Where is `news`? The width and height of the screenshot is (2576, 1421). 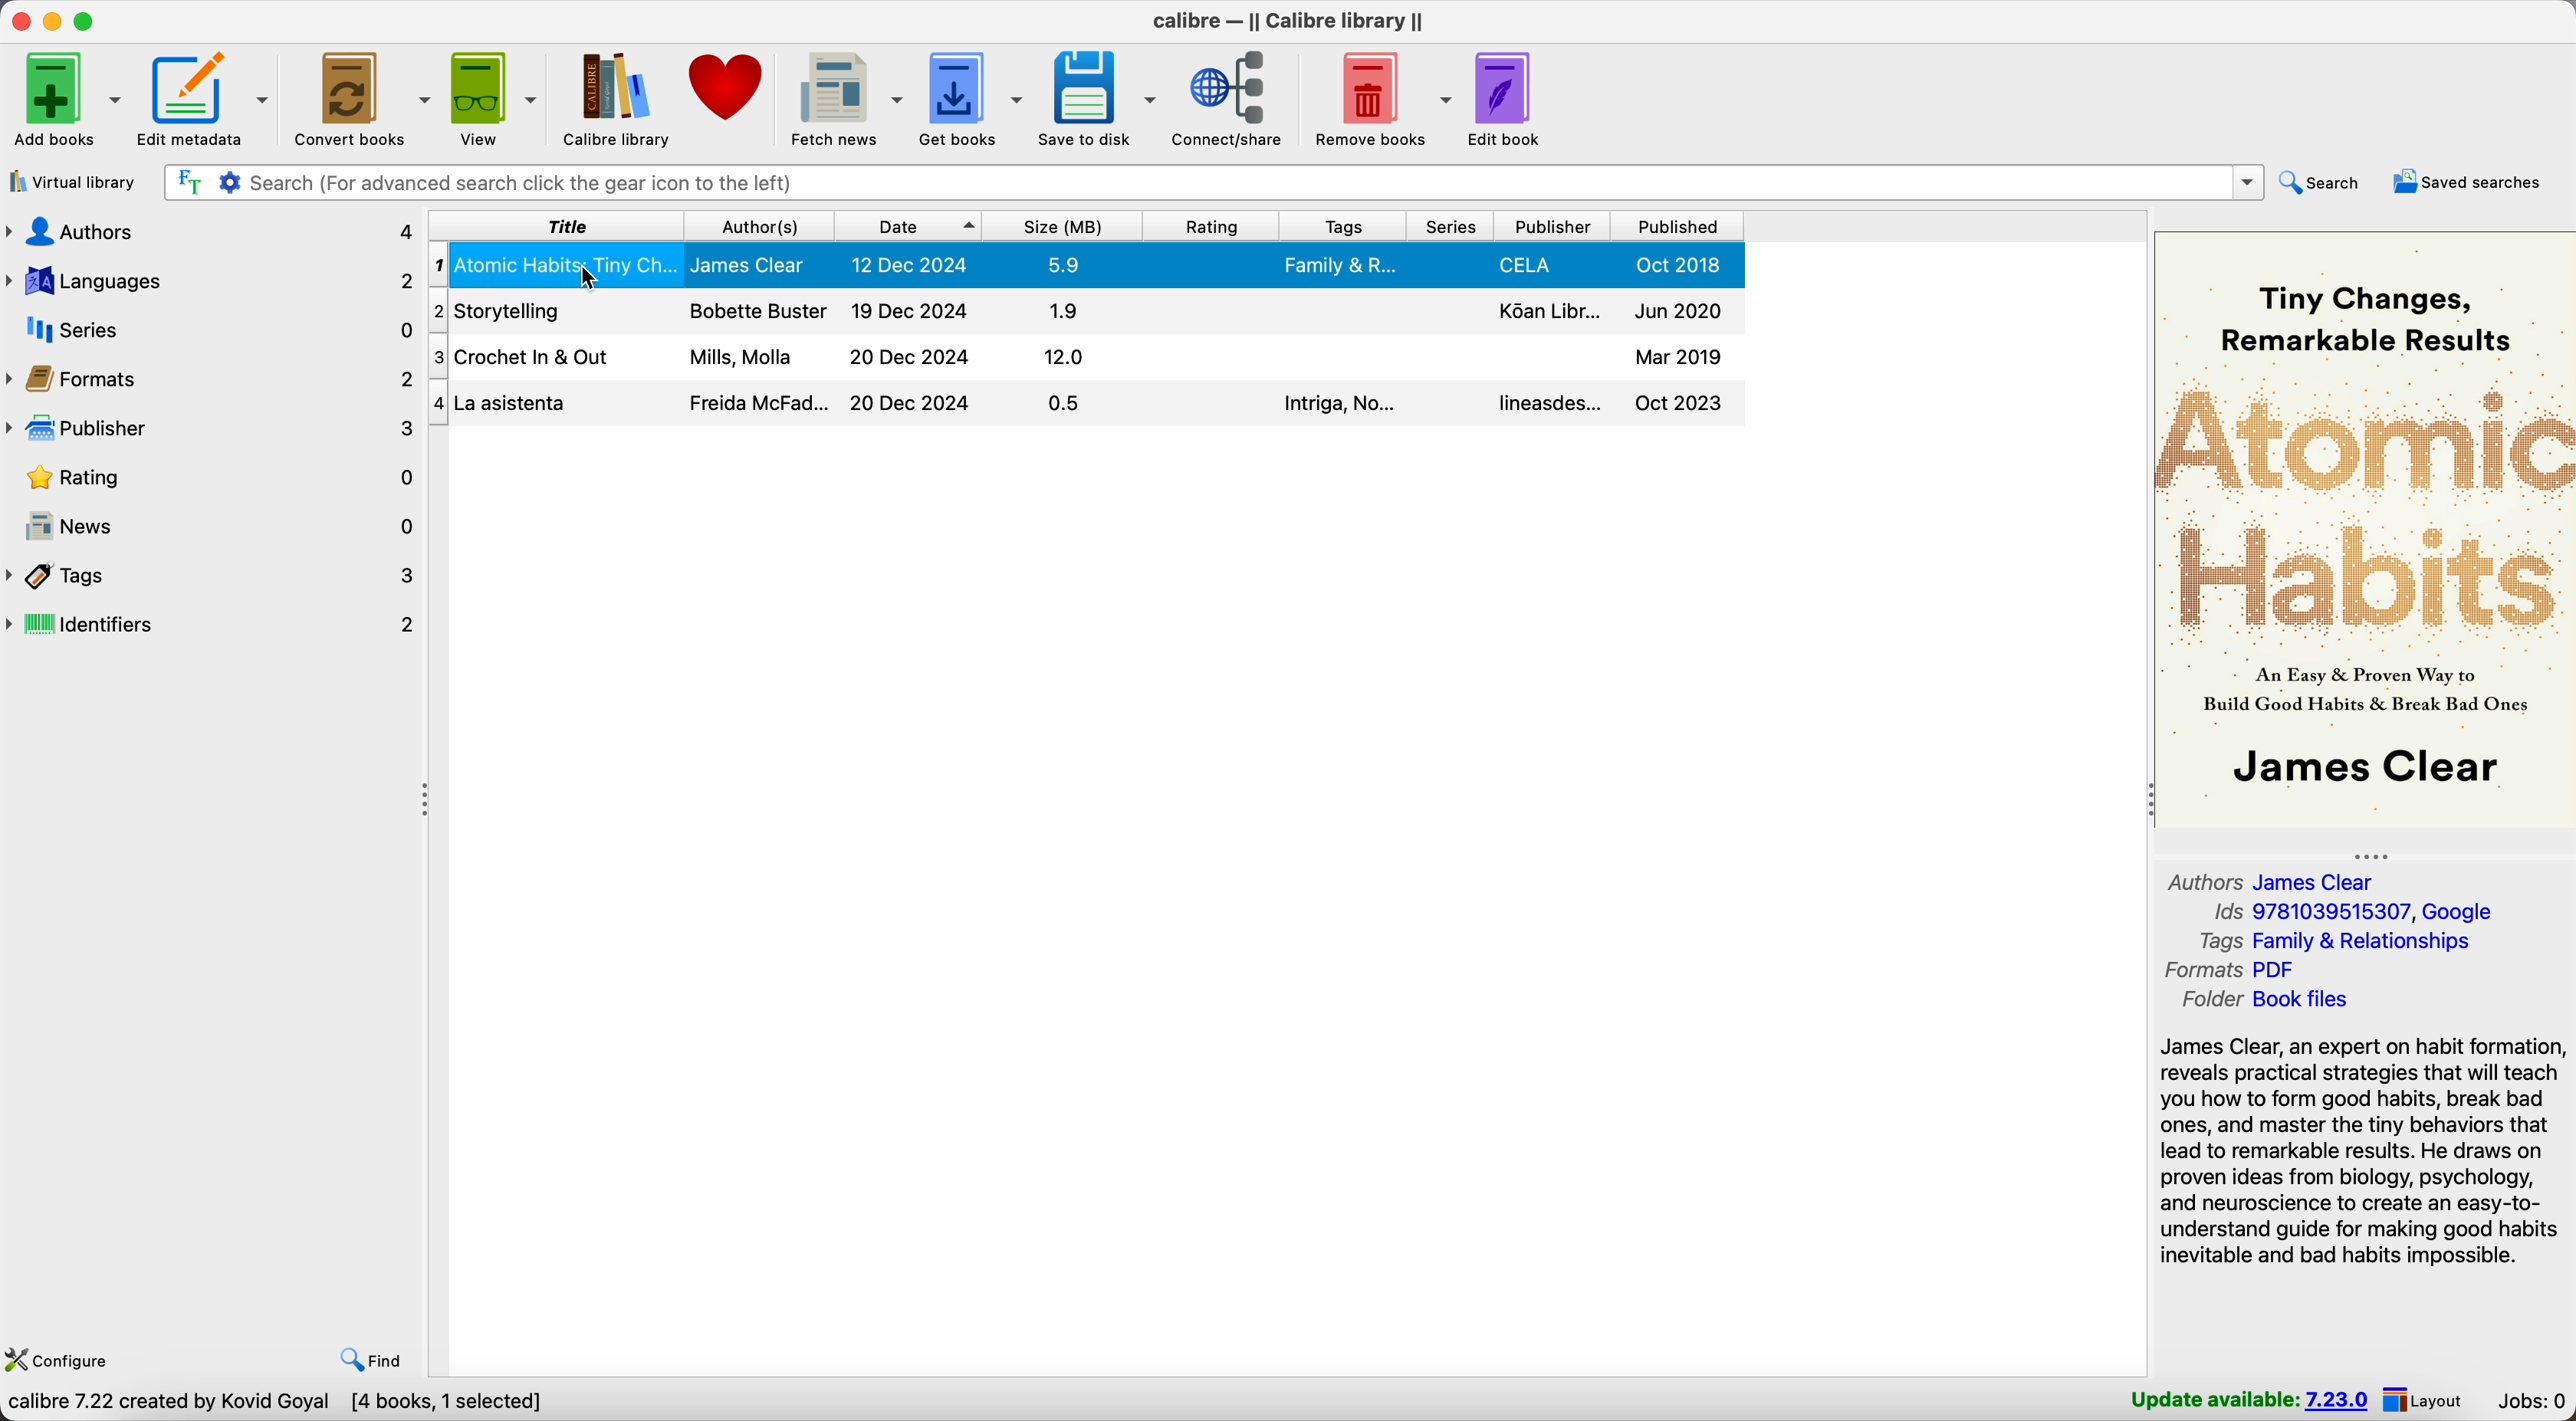
news is located at coordinates (213, 527).